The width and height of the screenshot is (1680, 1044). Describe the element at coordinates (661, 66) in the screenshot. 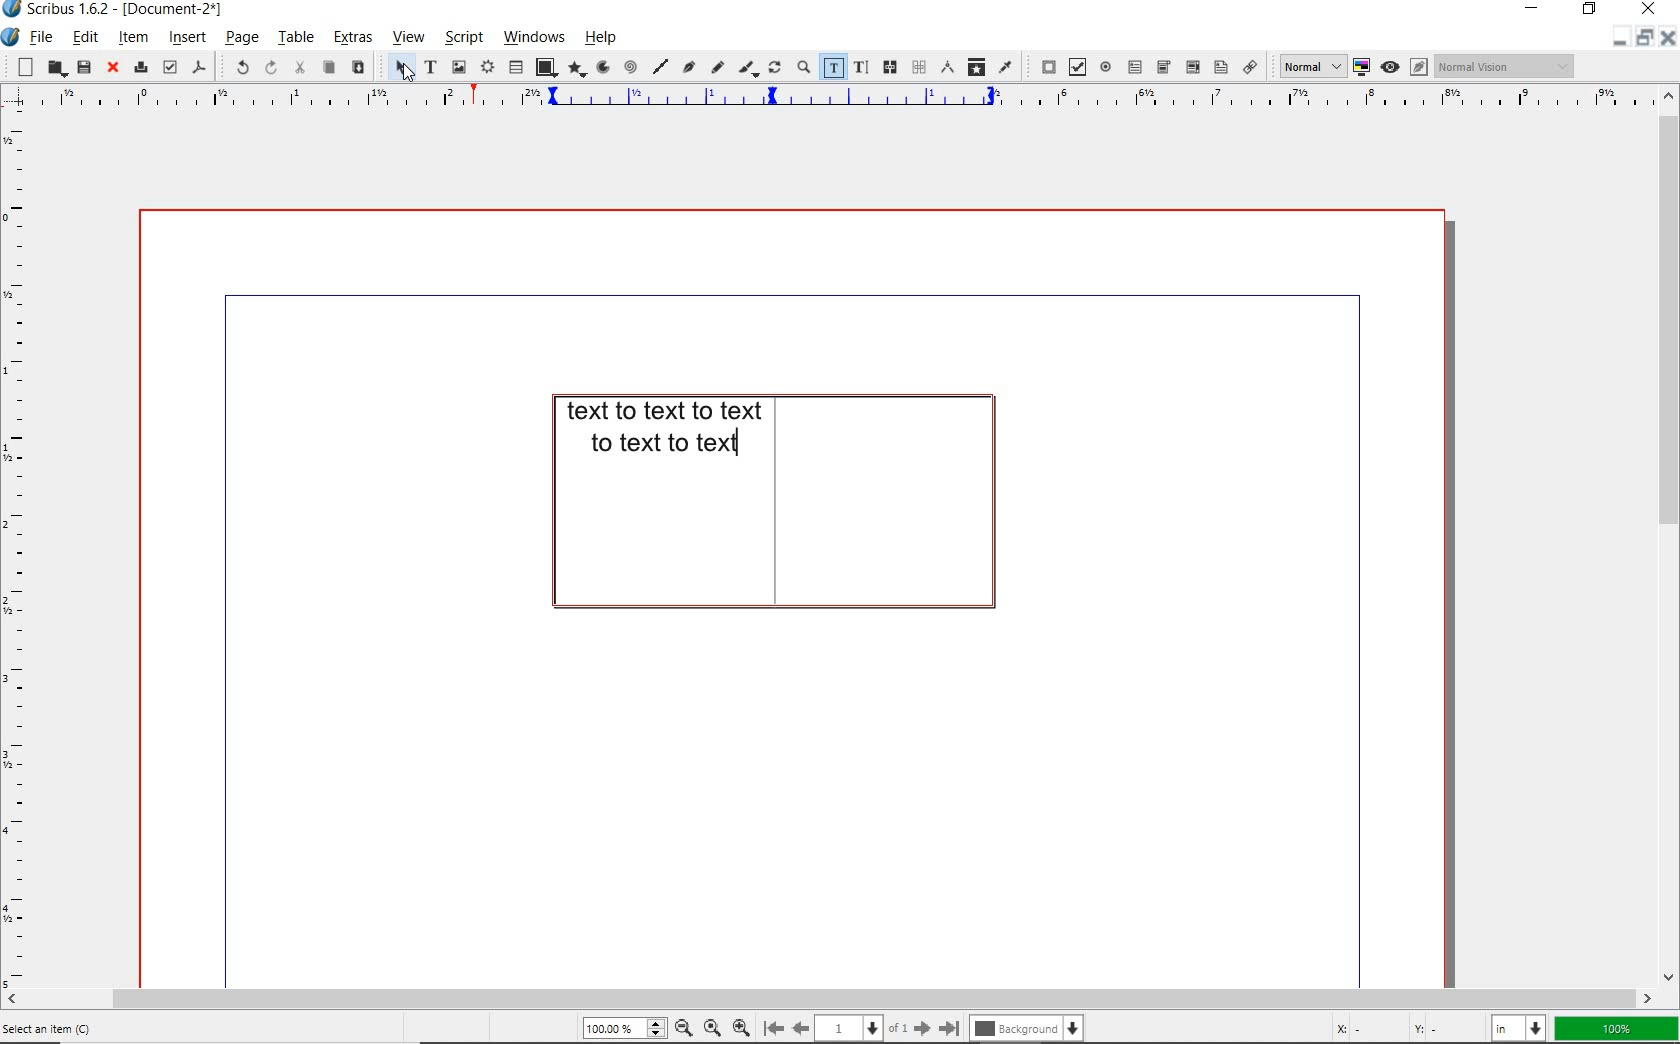

I see `line` at that location.